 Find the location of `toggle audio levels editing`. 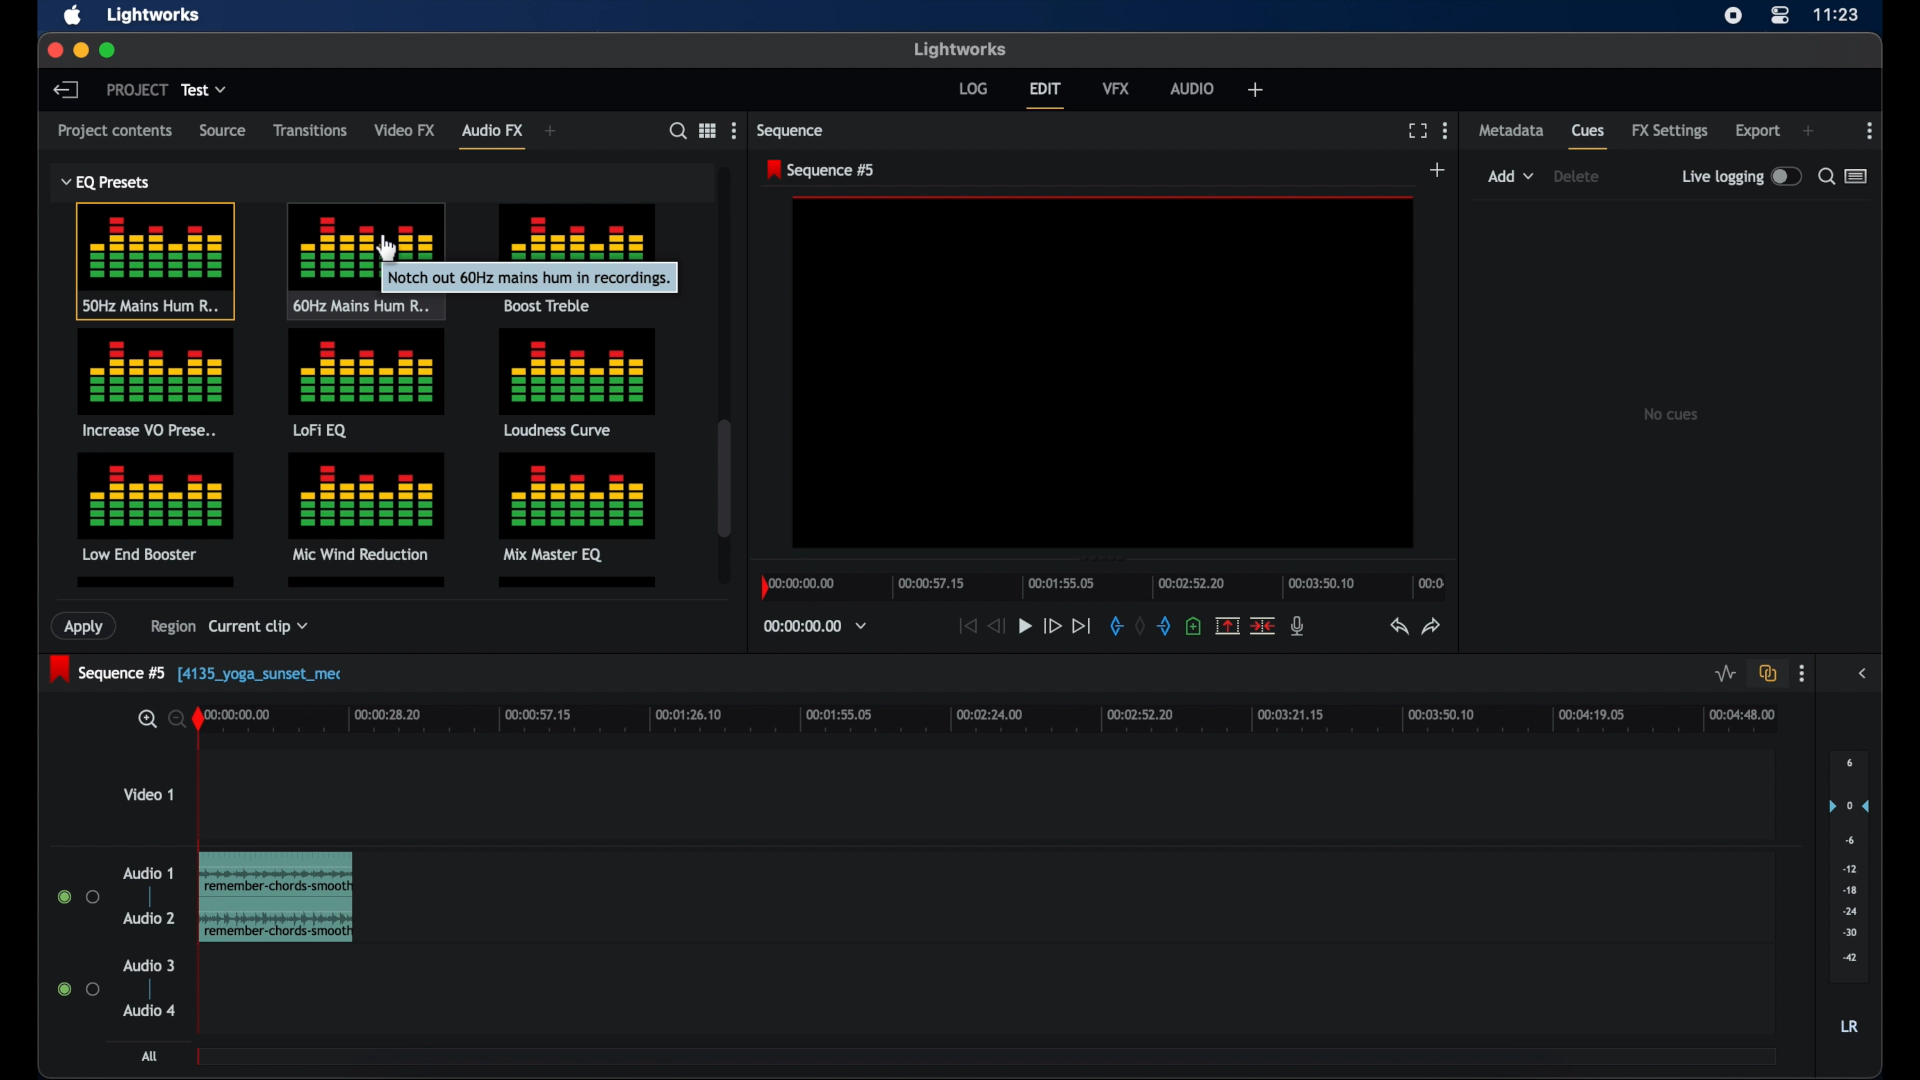

toggle audio levels editing is located at coordinates (1724, 673).